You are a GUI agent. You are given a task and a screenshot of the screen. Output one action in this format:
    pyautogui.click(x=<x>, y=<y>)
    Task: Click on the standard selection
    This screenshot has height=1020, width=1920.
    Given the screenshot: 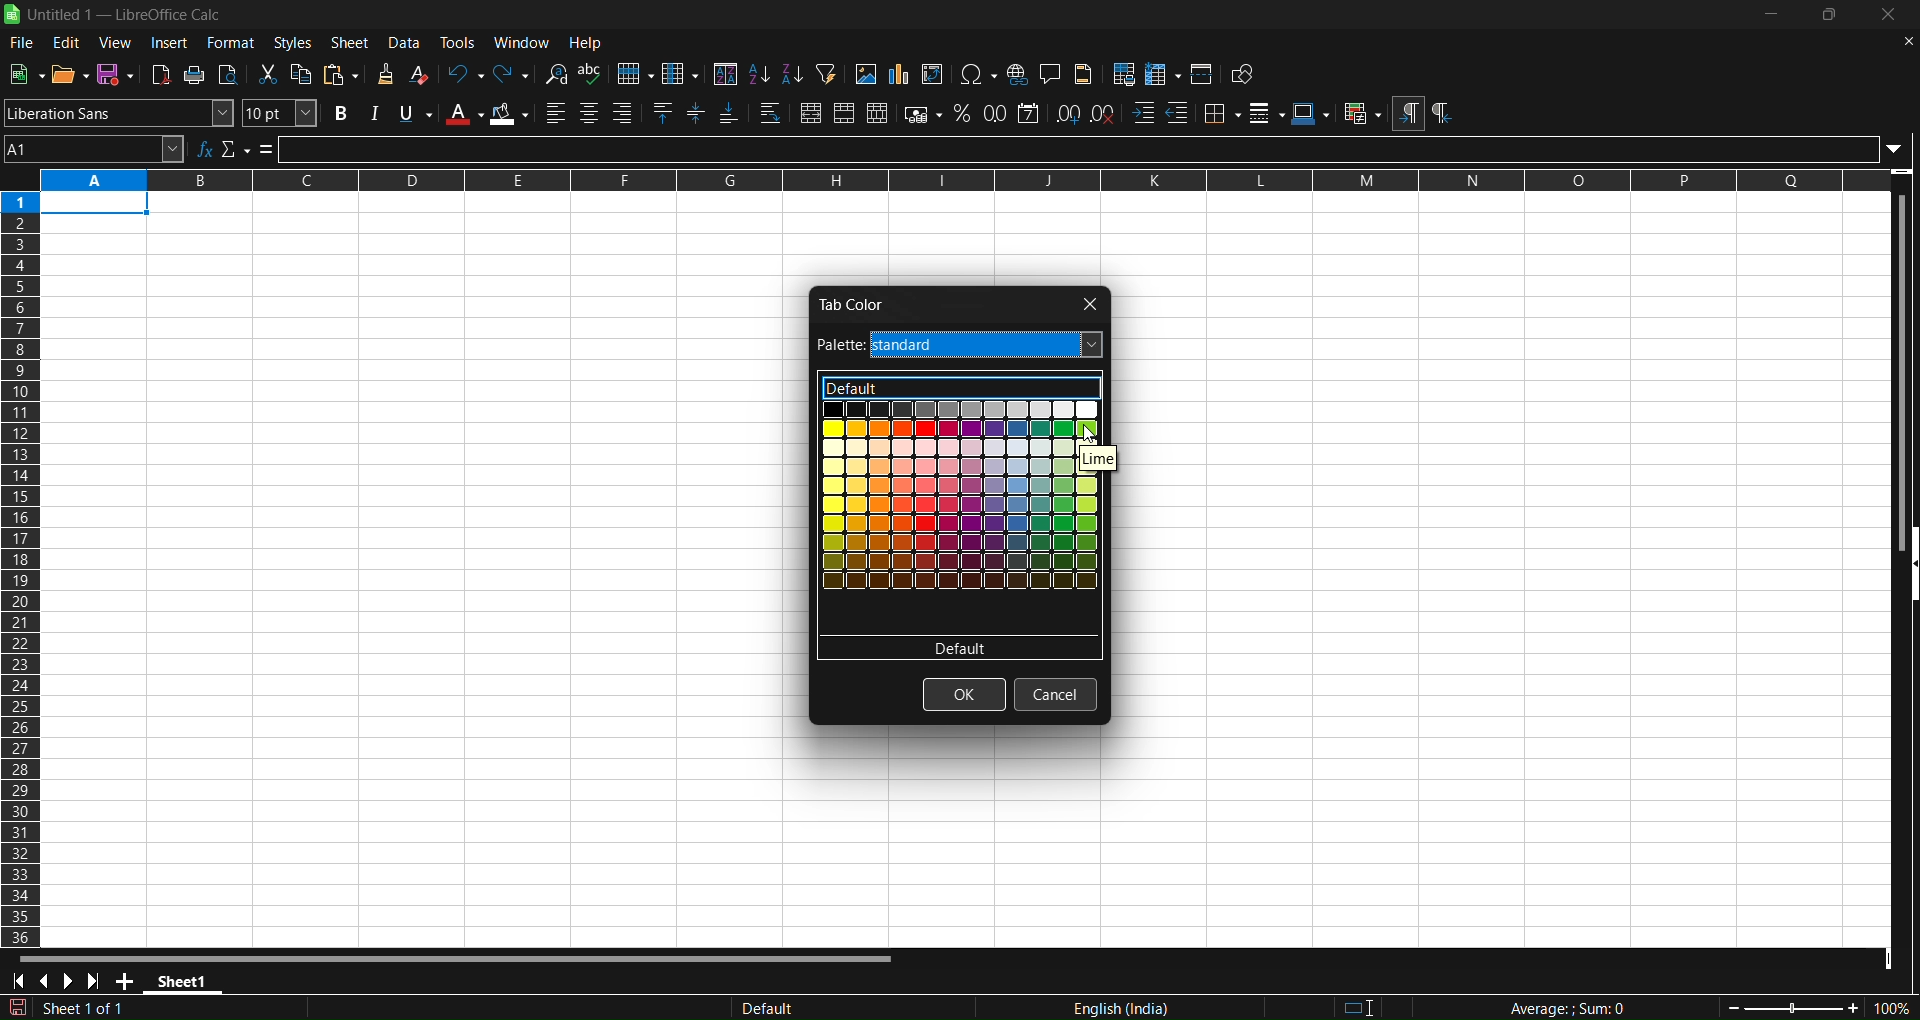 What is the action you would take?
    pyautogui.click(x=1371, y=1005)
    